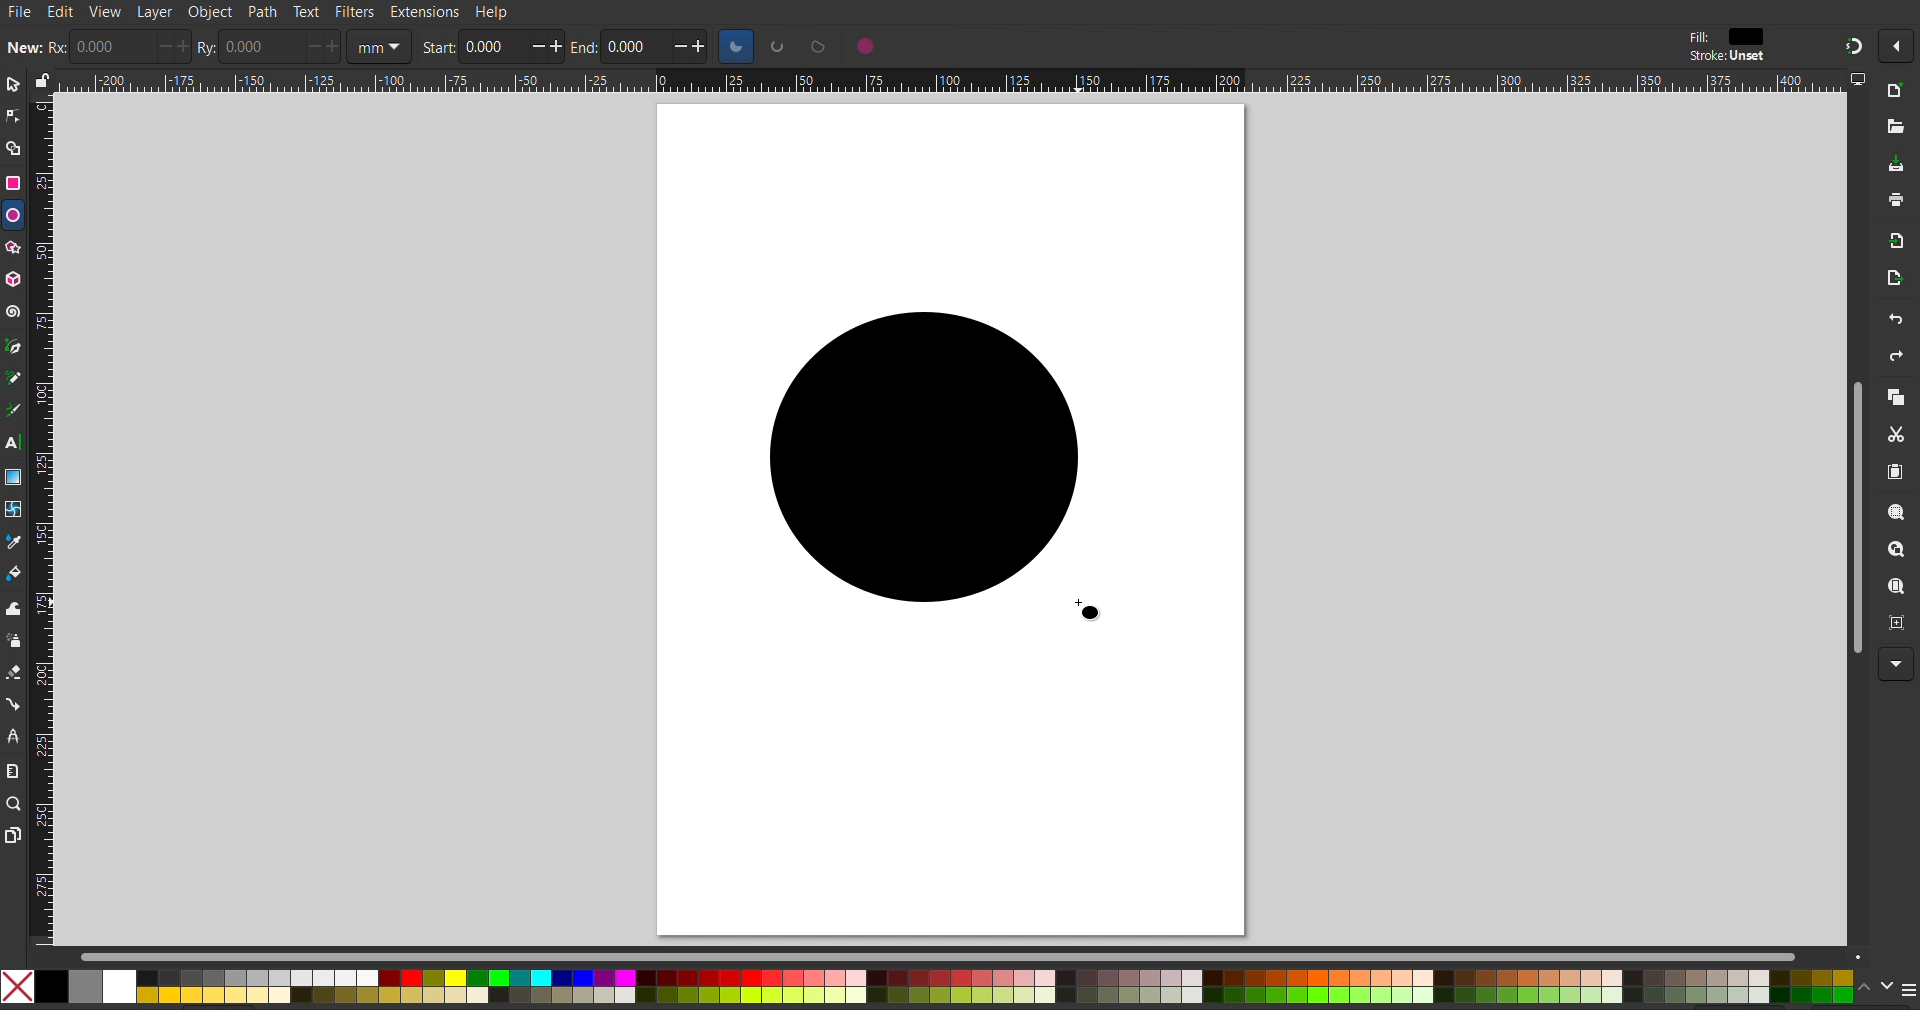 This screenshot has height=1010, width=1920. Describe the element at coordinates (43, 519) in the screenshot. I see `Vertical Ruler` at that location.